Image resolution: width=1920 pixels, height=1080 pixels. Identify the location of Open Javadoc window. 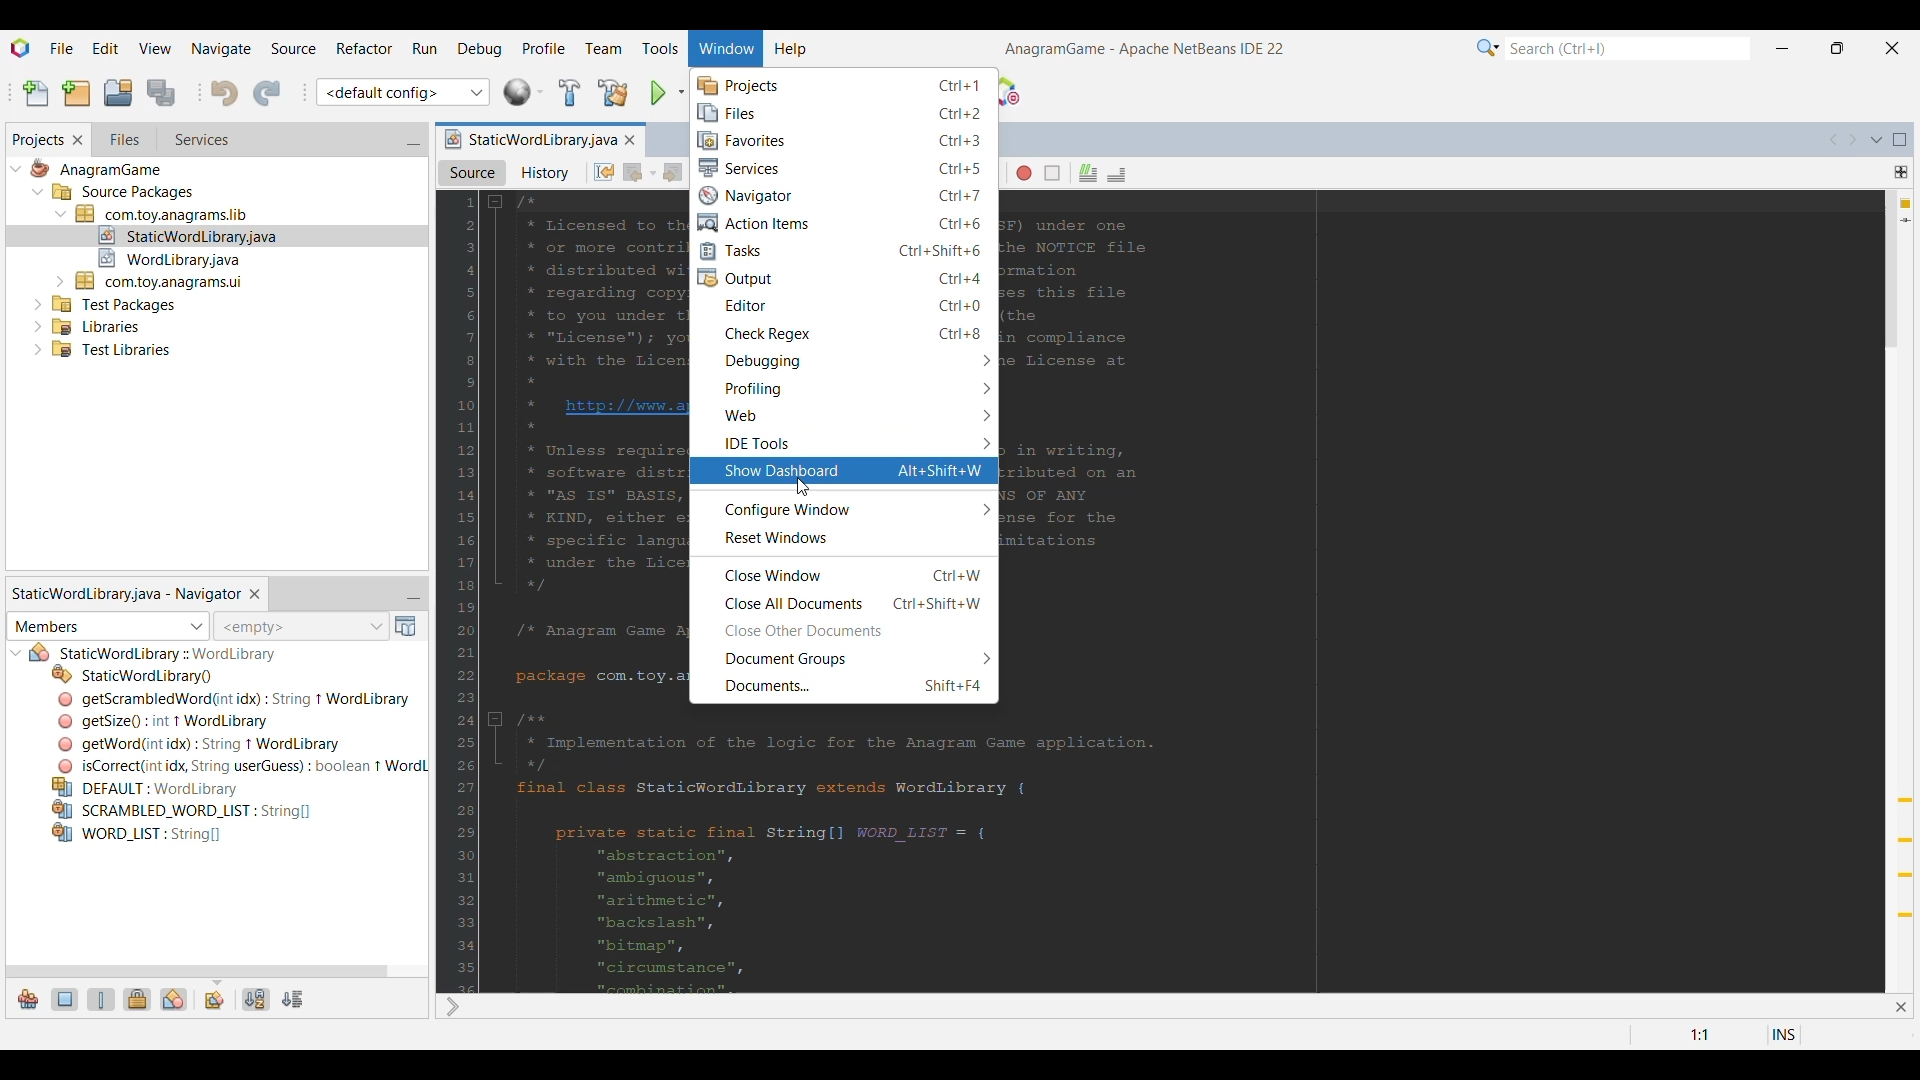
(406, 626).